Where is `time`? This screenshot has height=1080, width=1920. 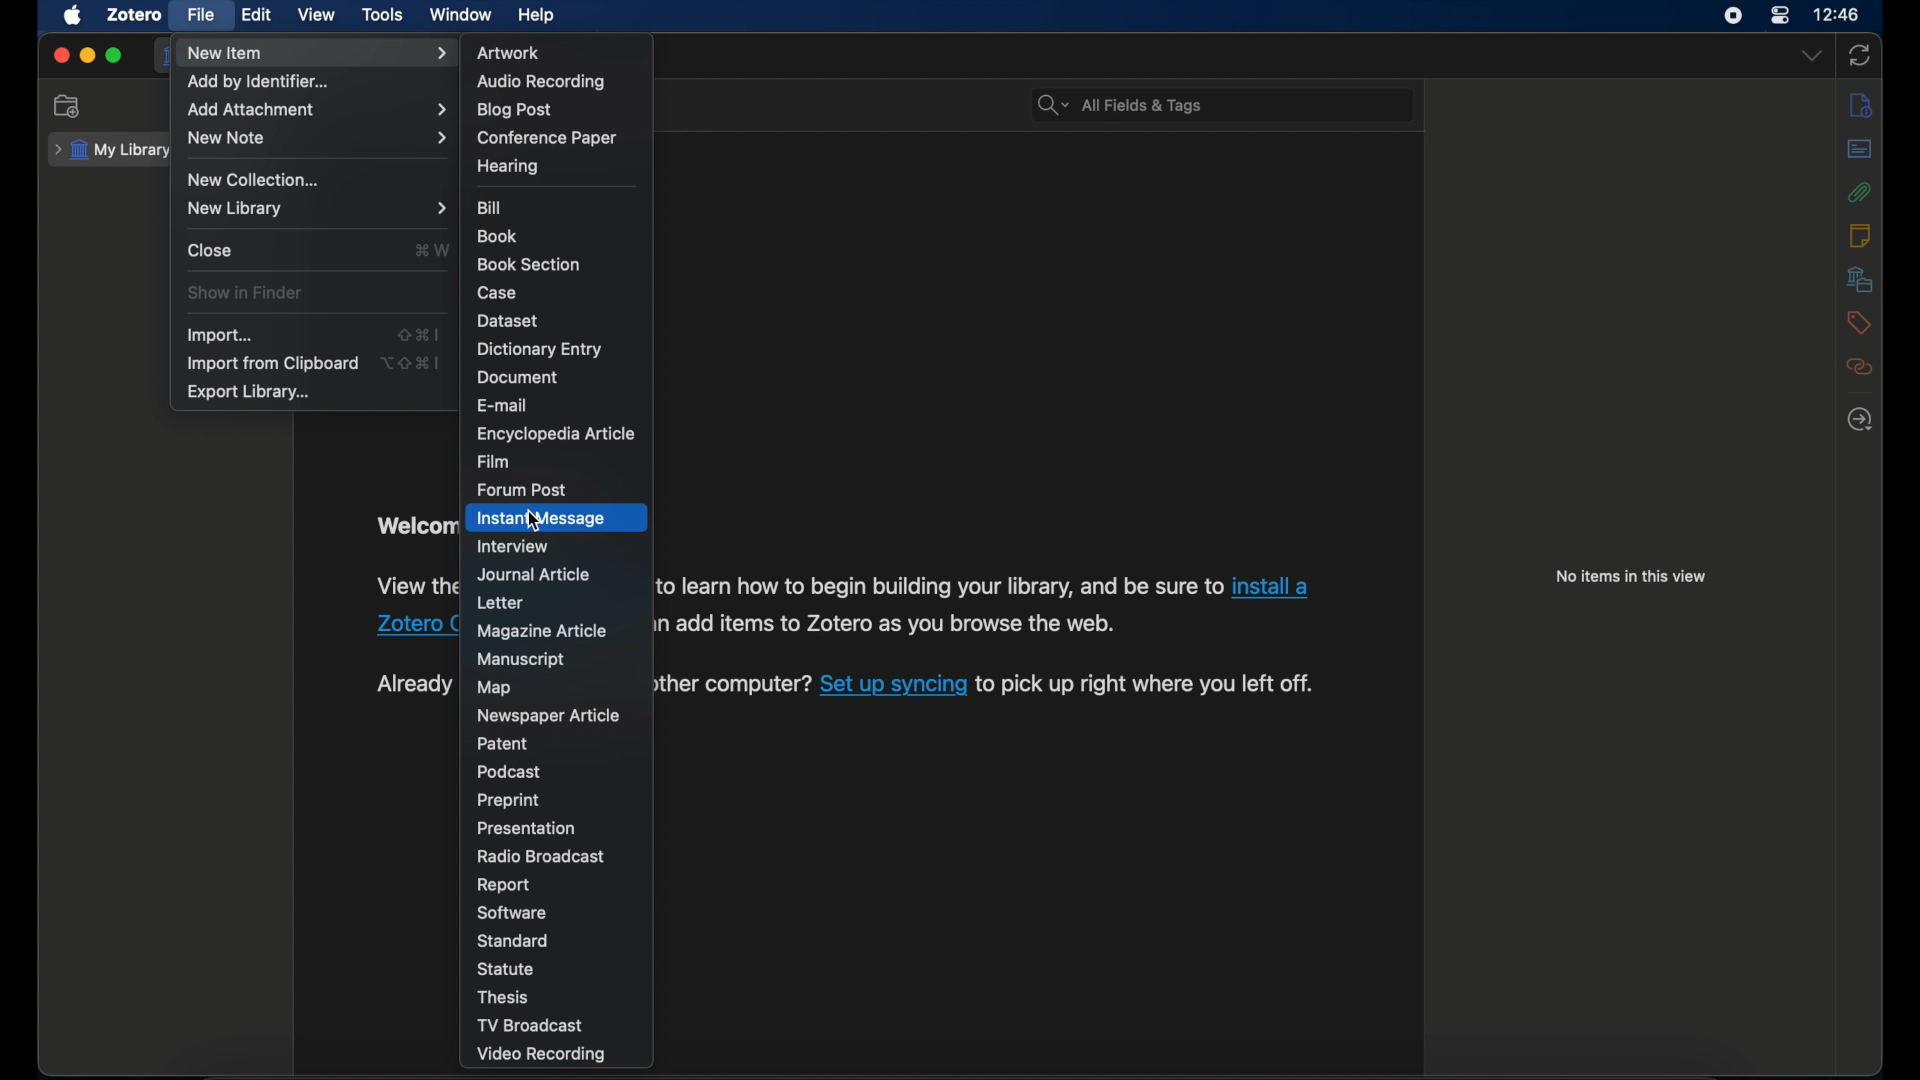
time is located at coordinates (1836, 14).